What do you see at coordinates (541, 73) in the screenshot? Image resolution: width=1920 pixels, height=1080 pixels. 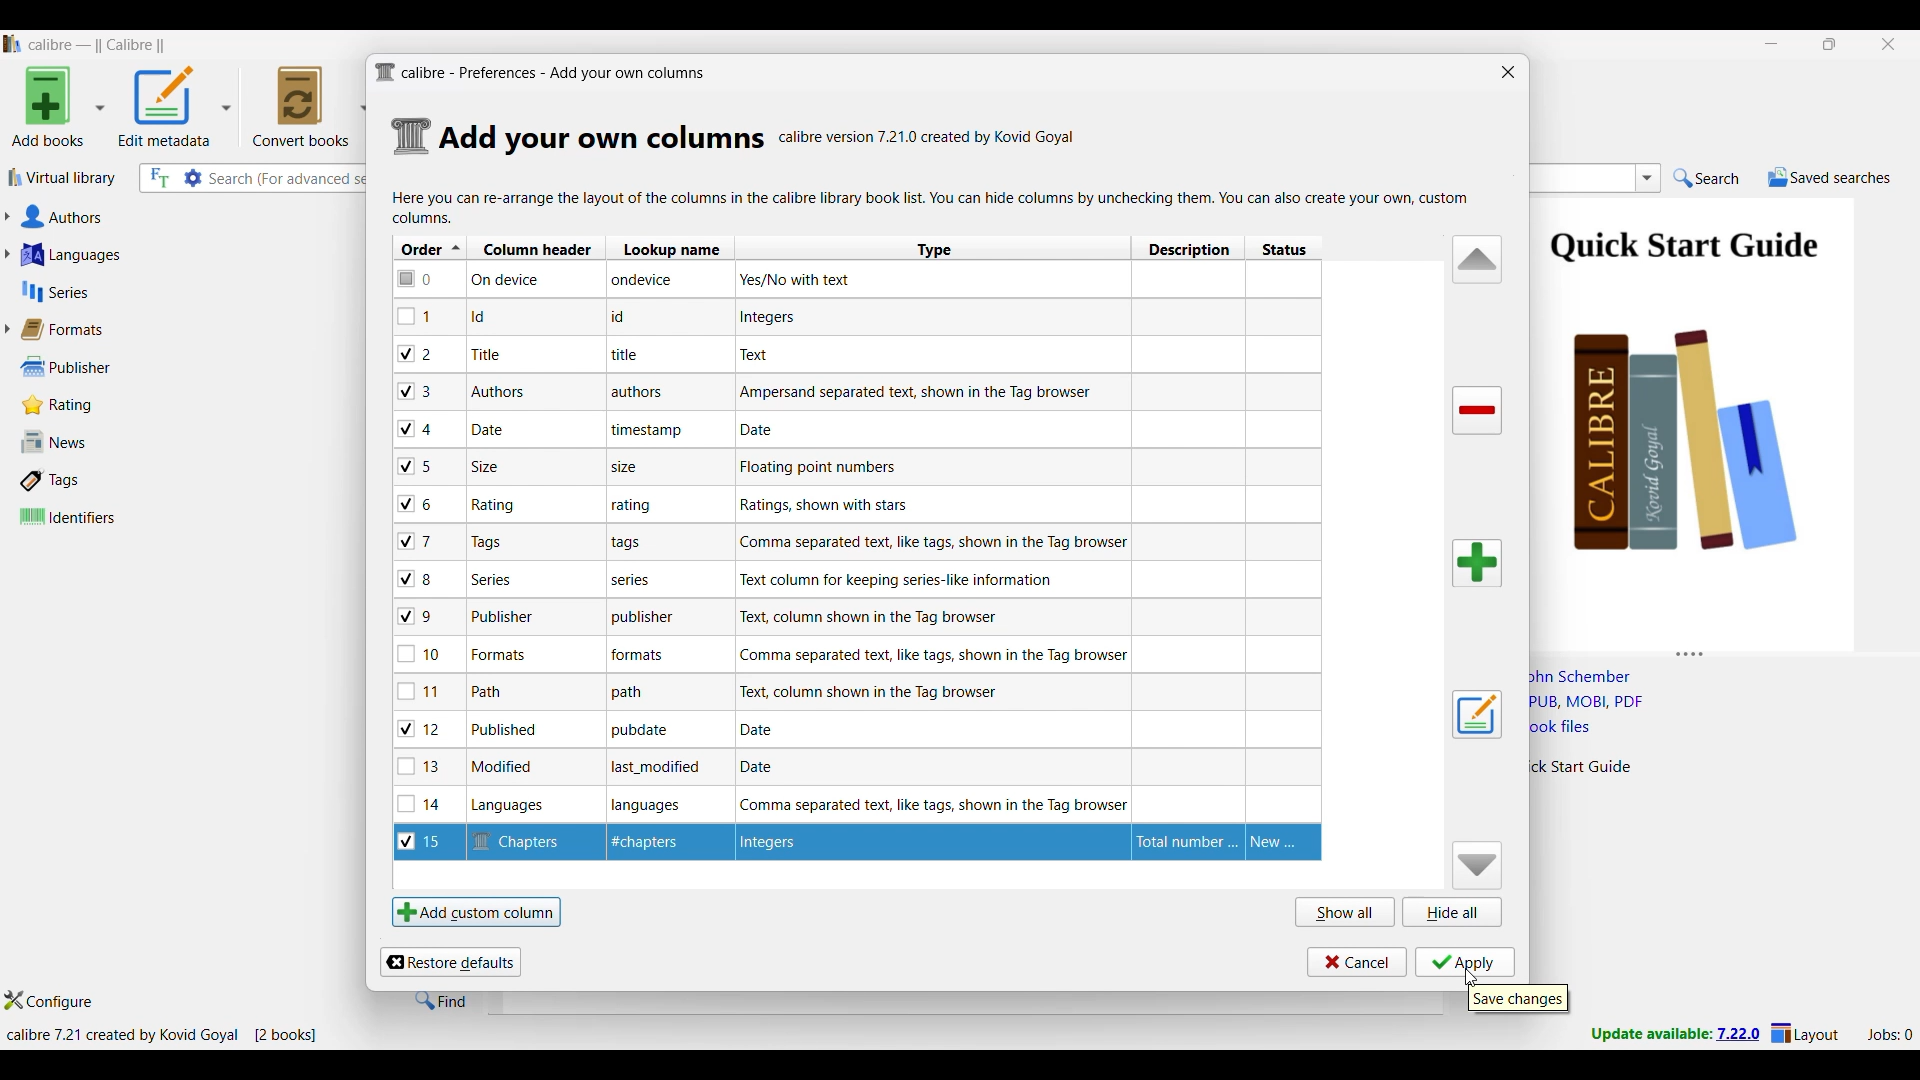 I see `Title and logo of current window` at bounding box center [541, 73].